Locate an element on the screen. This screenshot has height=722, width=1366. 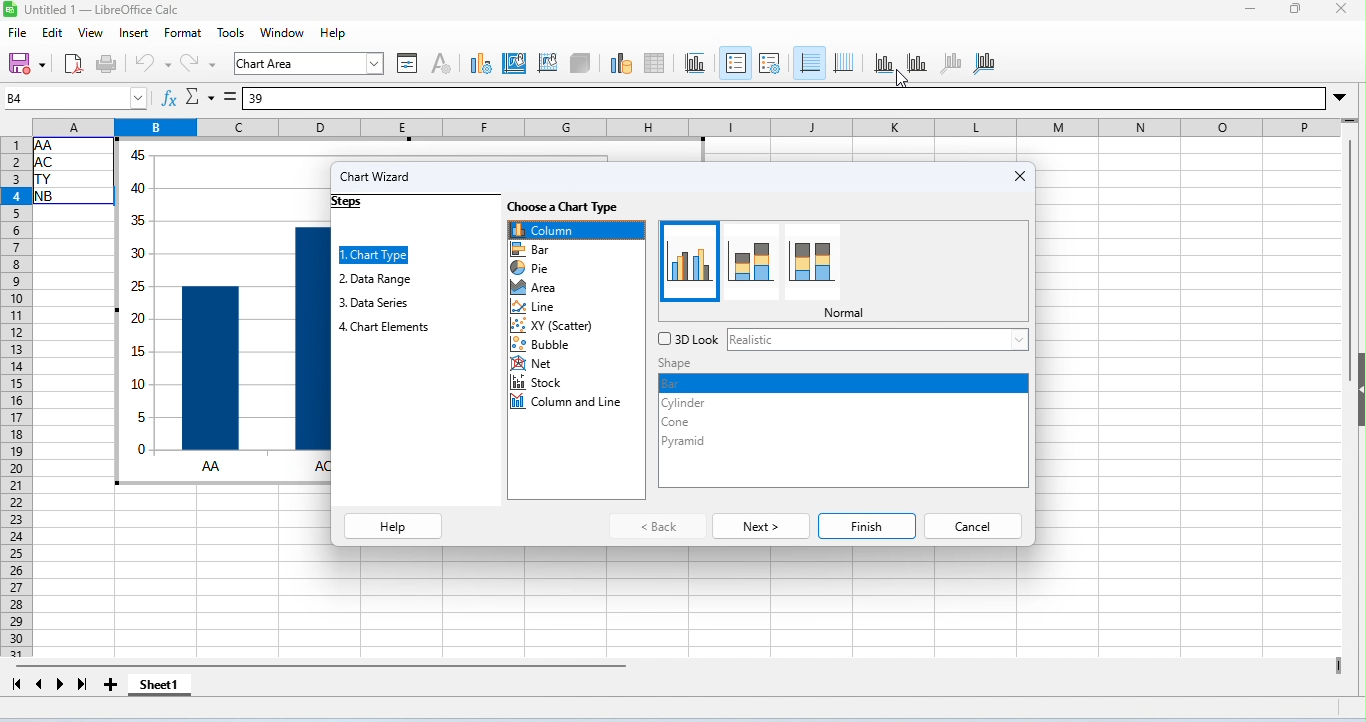
column and line is located at coordinates (569, 404).